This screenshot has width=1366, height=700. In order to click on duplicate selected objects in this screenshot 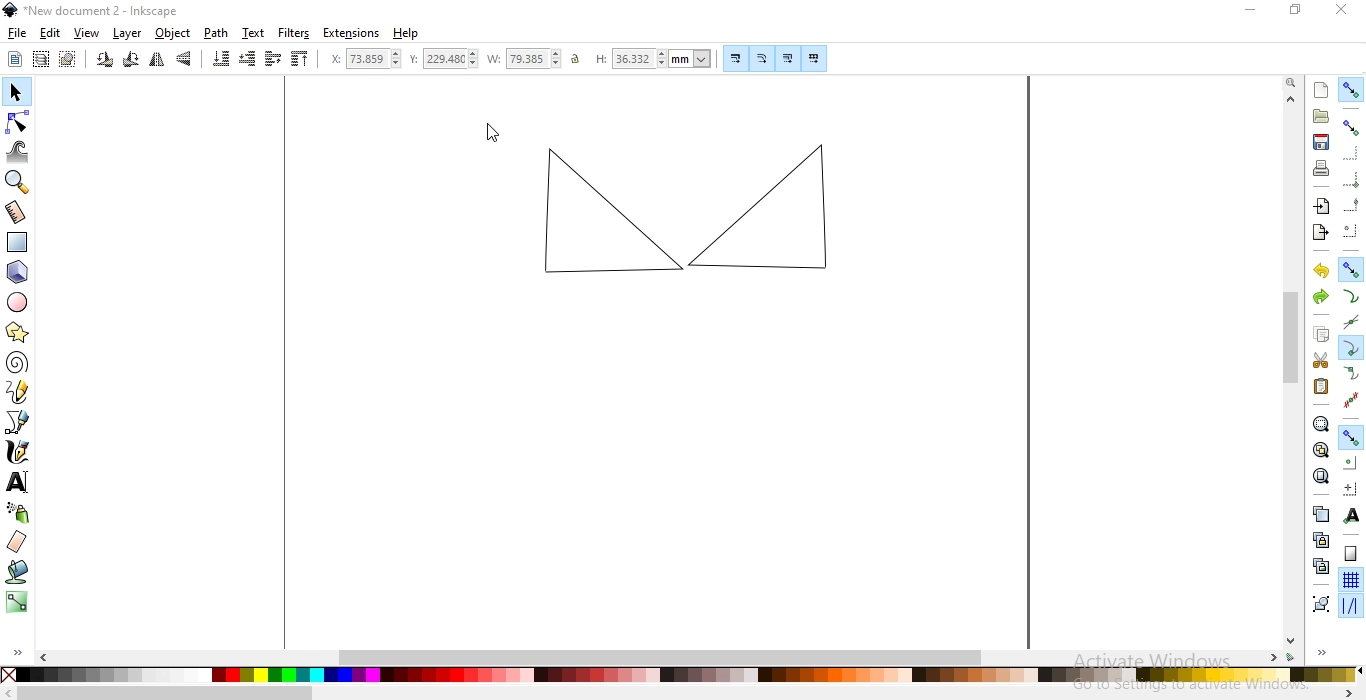, I will do `click(1320, 513)`.